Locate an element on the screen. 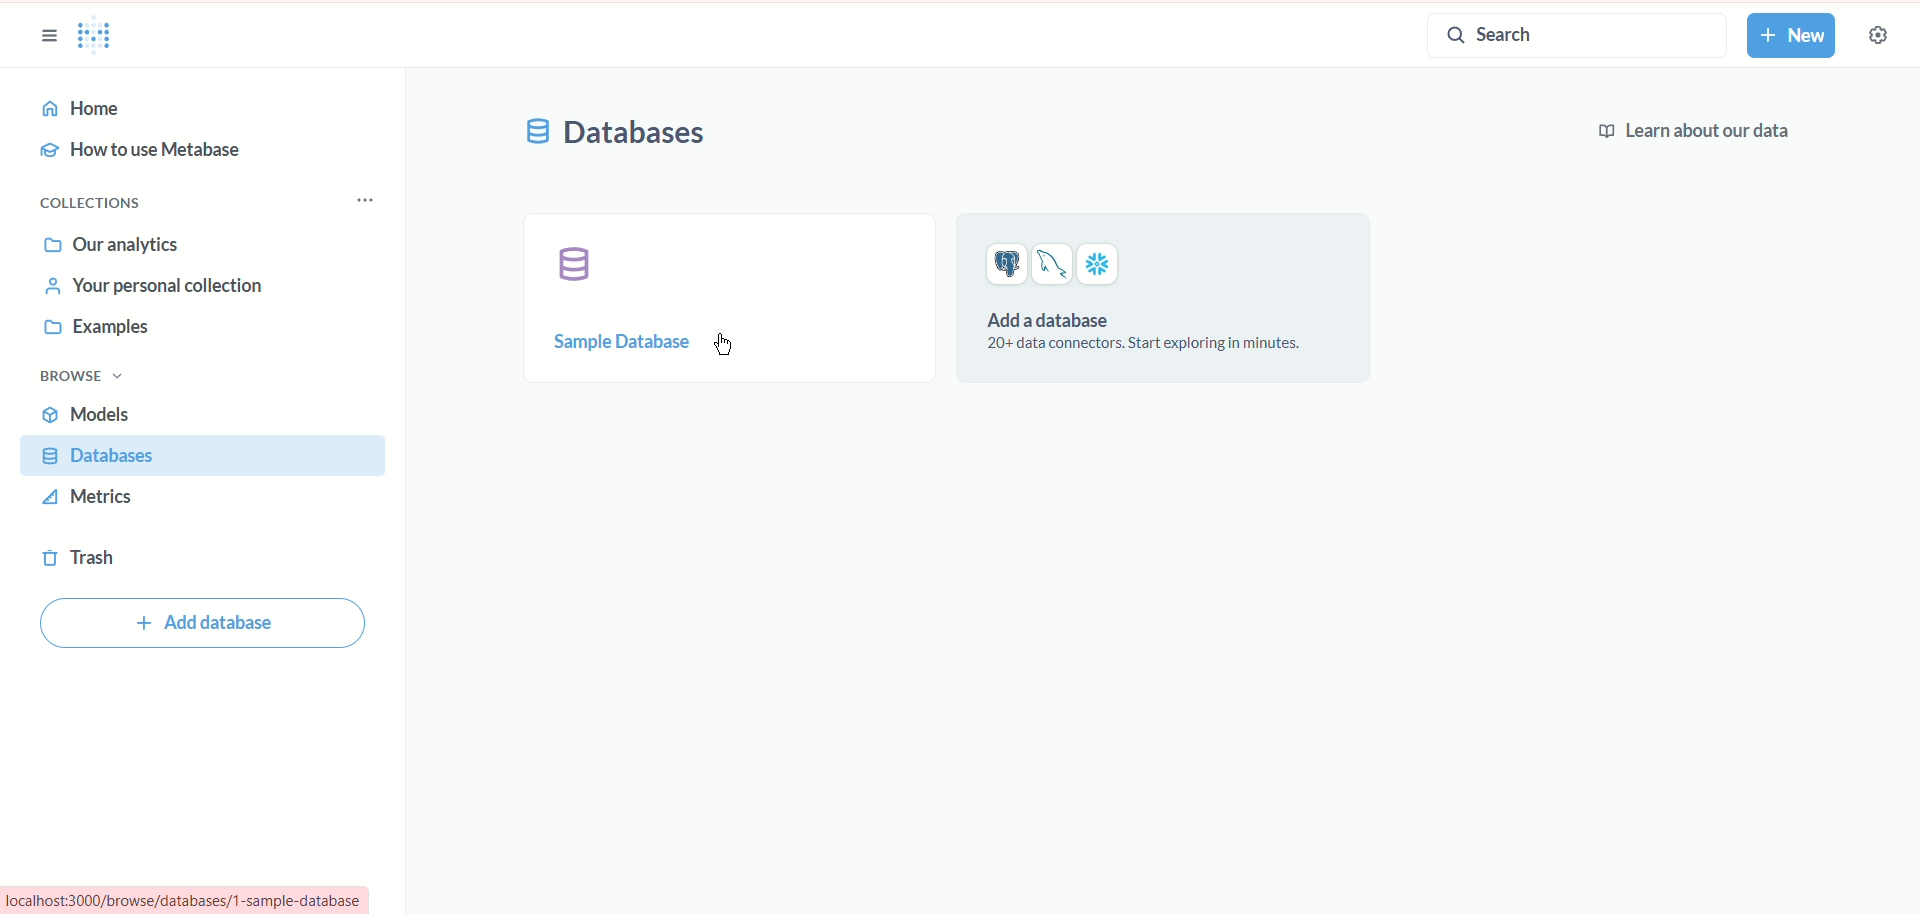  collections is located at coordinates (94, 205).